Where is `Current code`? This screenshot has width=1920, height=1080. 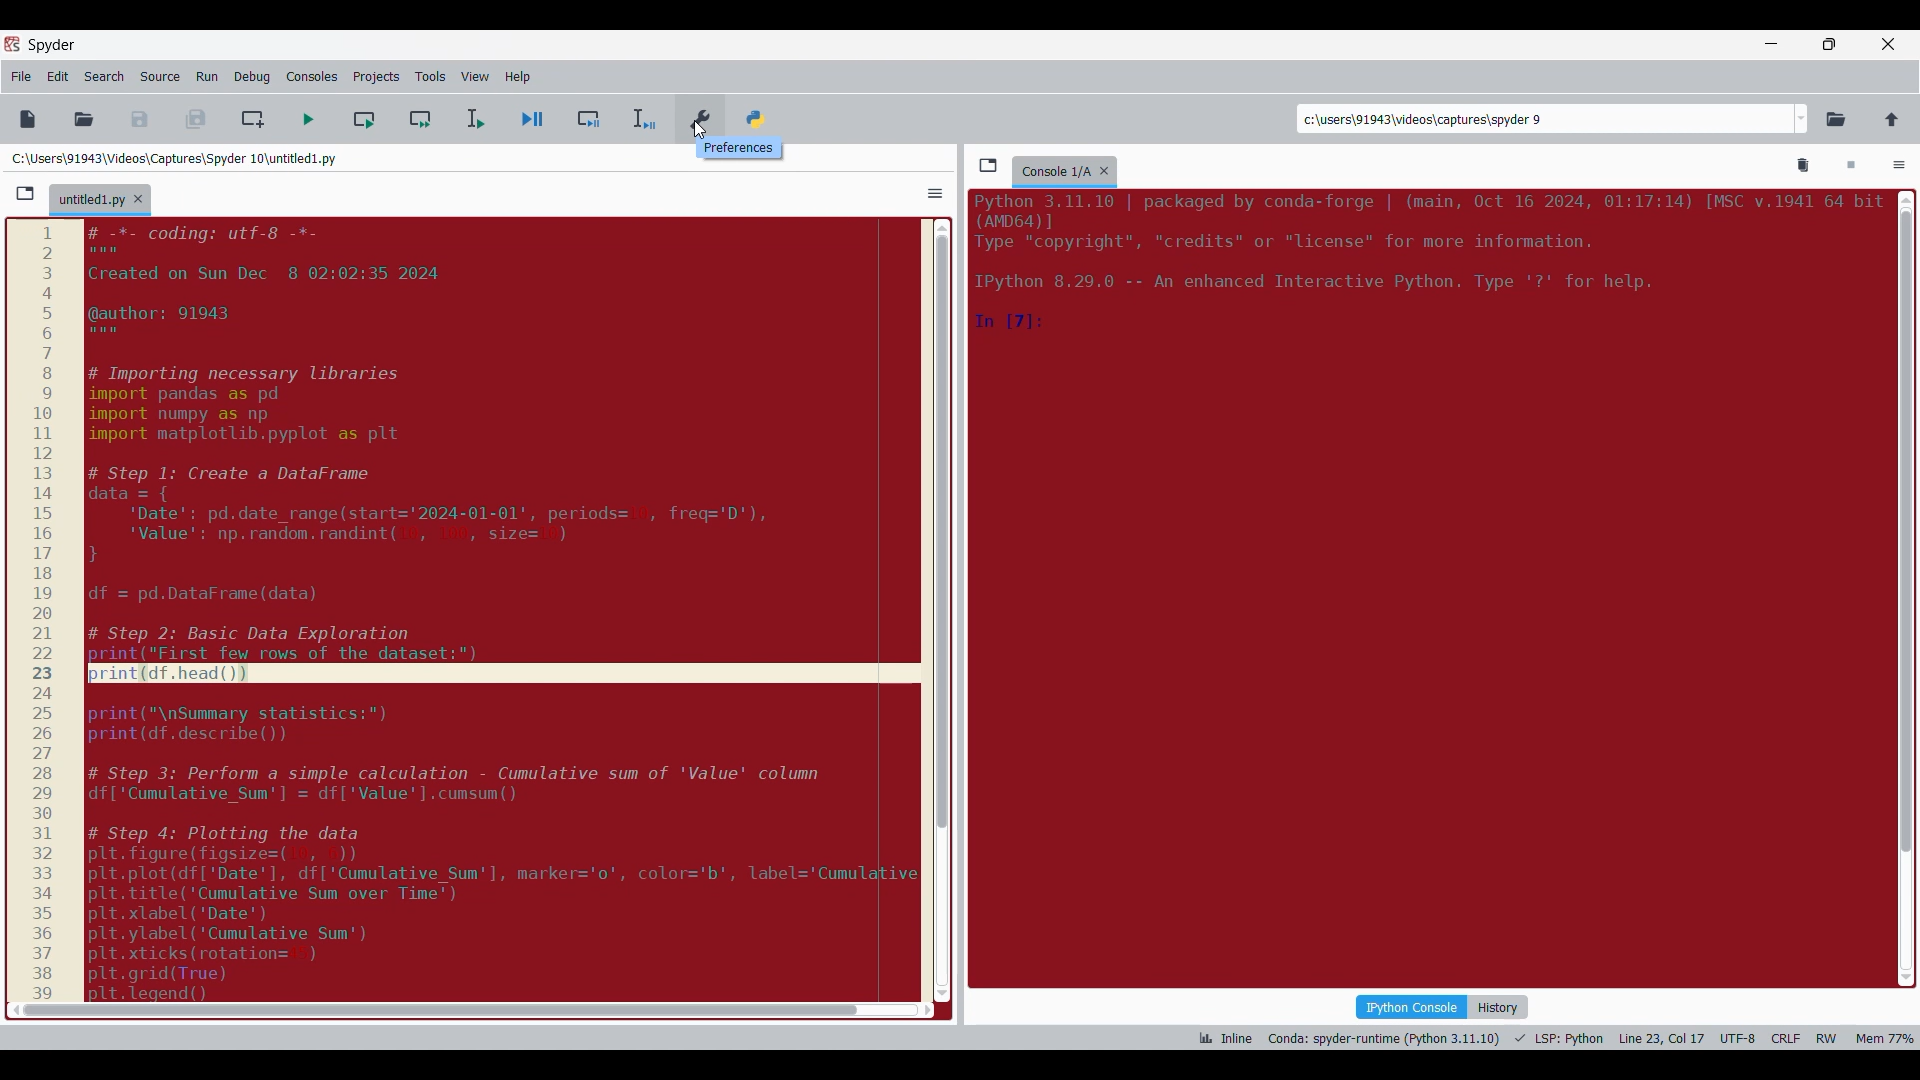
Current code is located at coordinates (471, 613).